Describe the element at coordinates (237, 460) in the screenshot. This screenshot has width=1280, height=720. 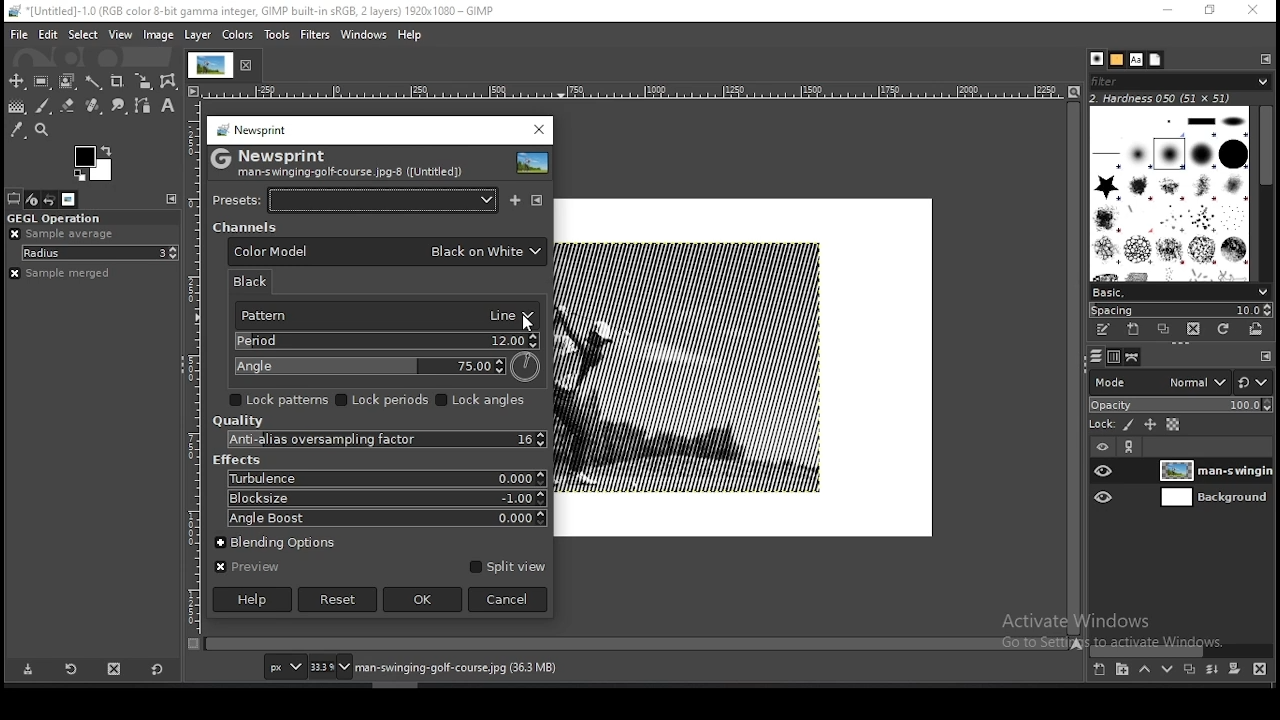
I see `effects` at that location.